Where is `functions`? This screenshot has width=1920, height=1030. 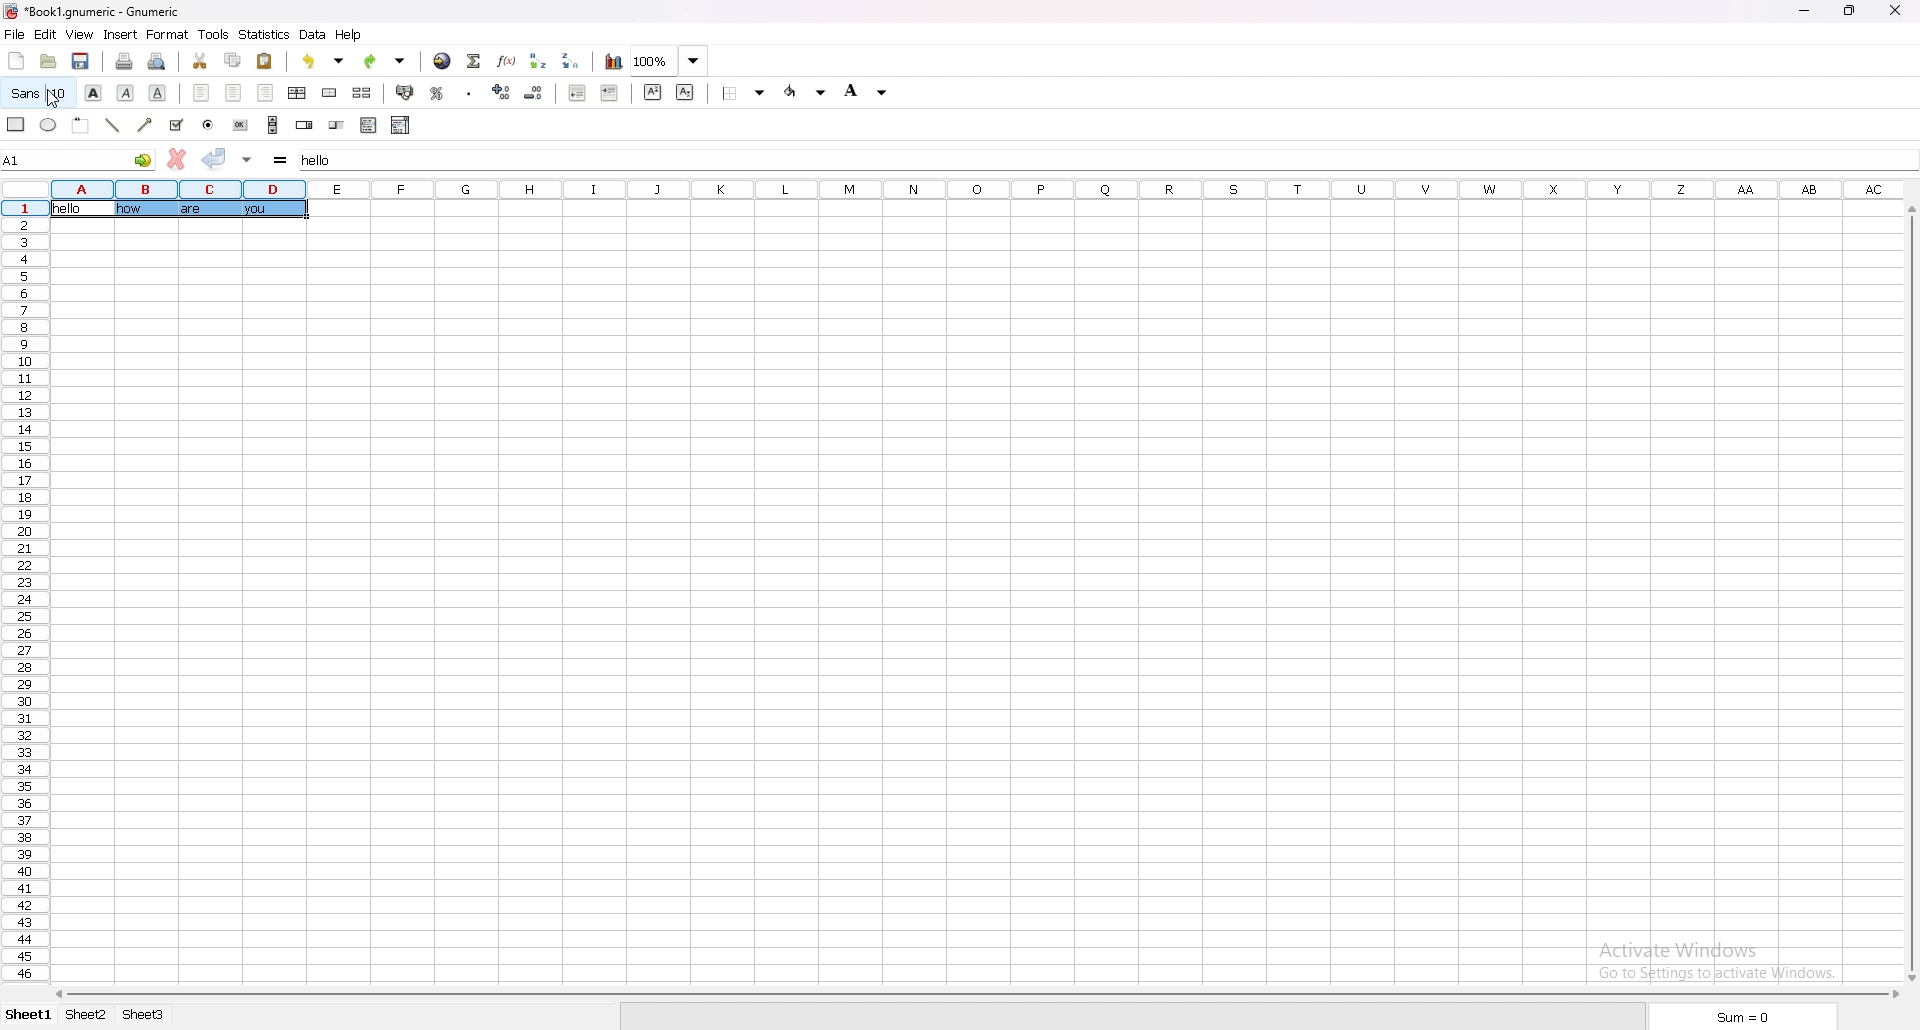 functions is located at coordinates (507, 60).